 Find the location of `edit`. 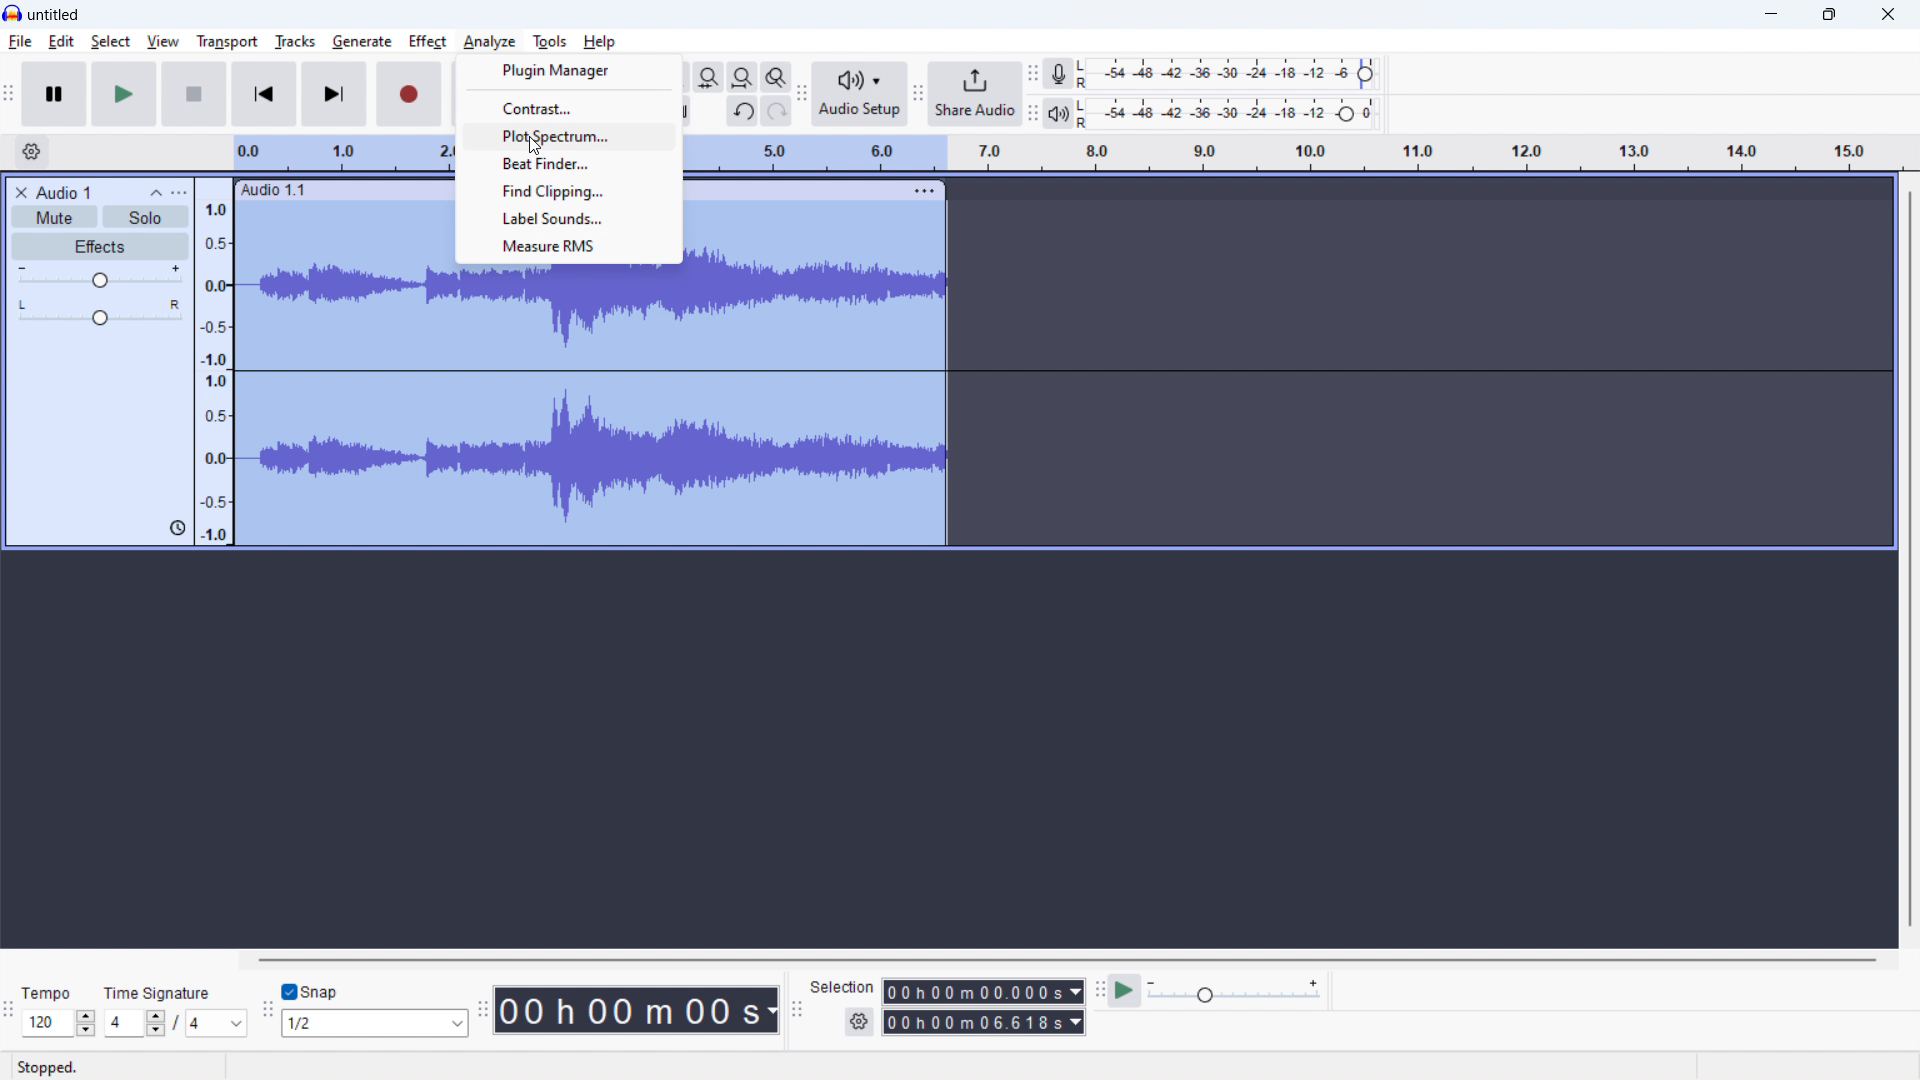

edit is located at coordinates (62, 42).